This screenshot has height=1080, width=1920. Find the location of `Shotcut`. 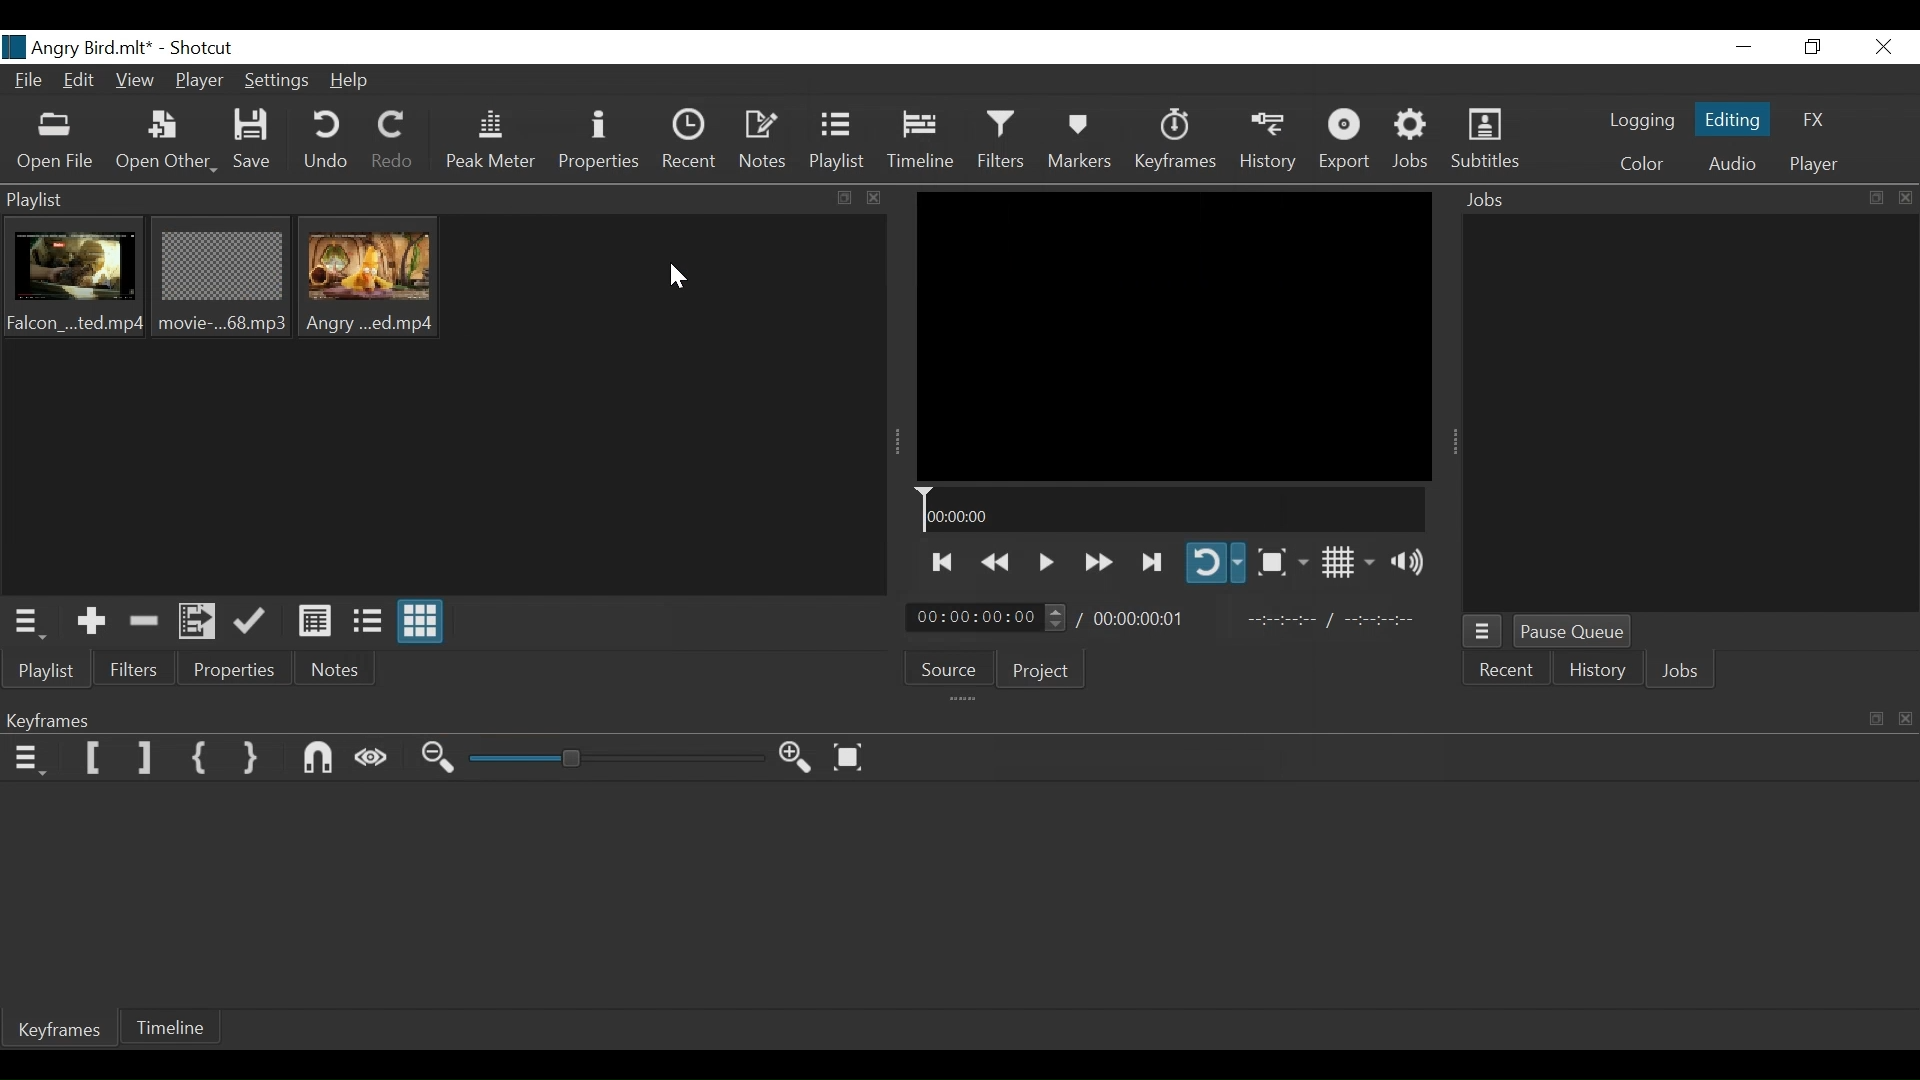

Shotcut is located at coordinates (206, 46).